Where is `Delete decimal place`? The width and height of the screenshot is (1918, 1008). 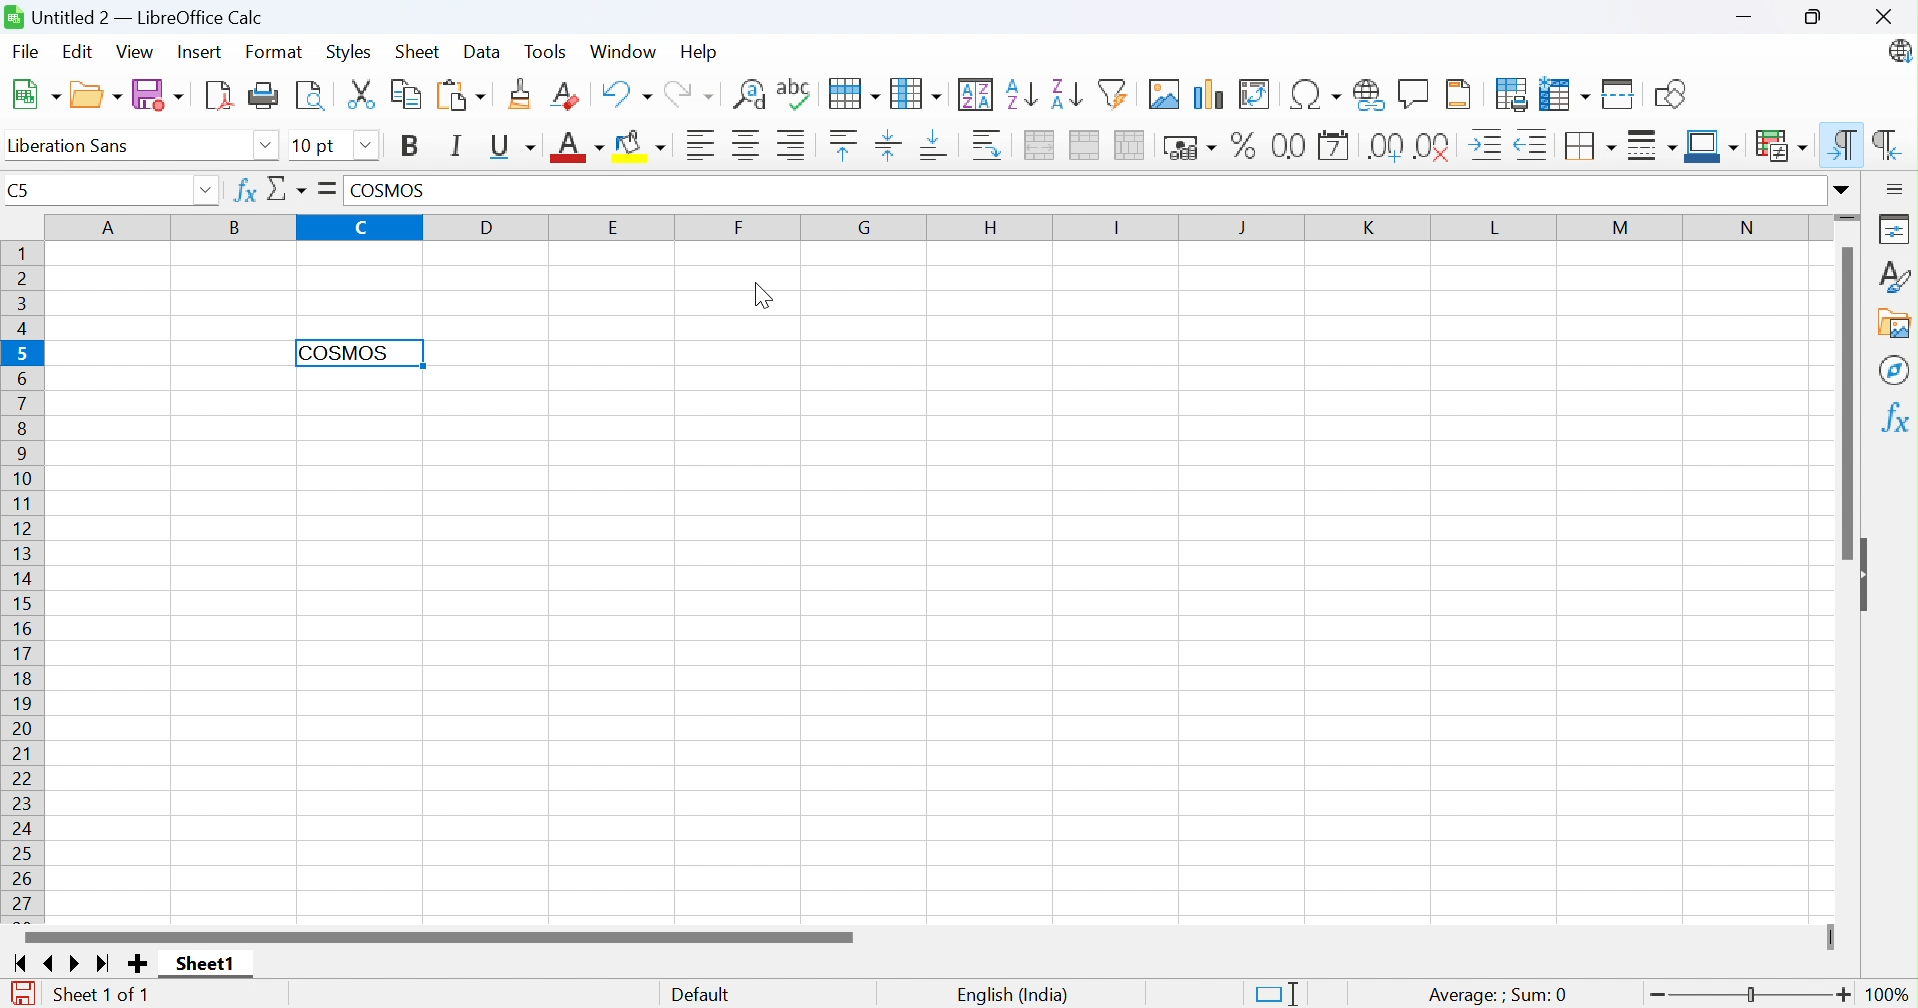 Delete decimal place is located at coordinates (1435, 149).